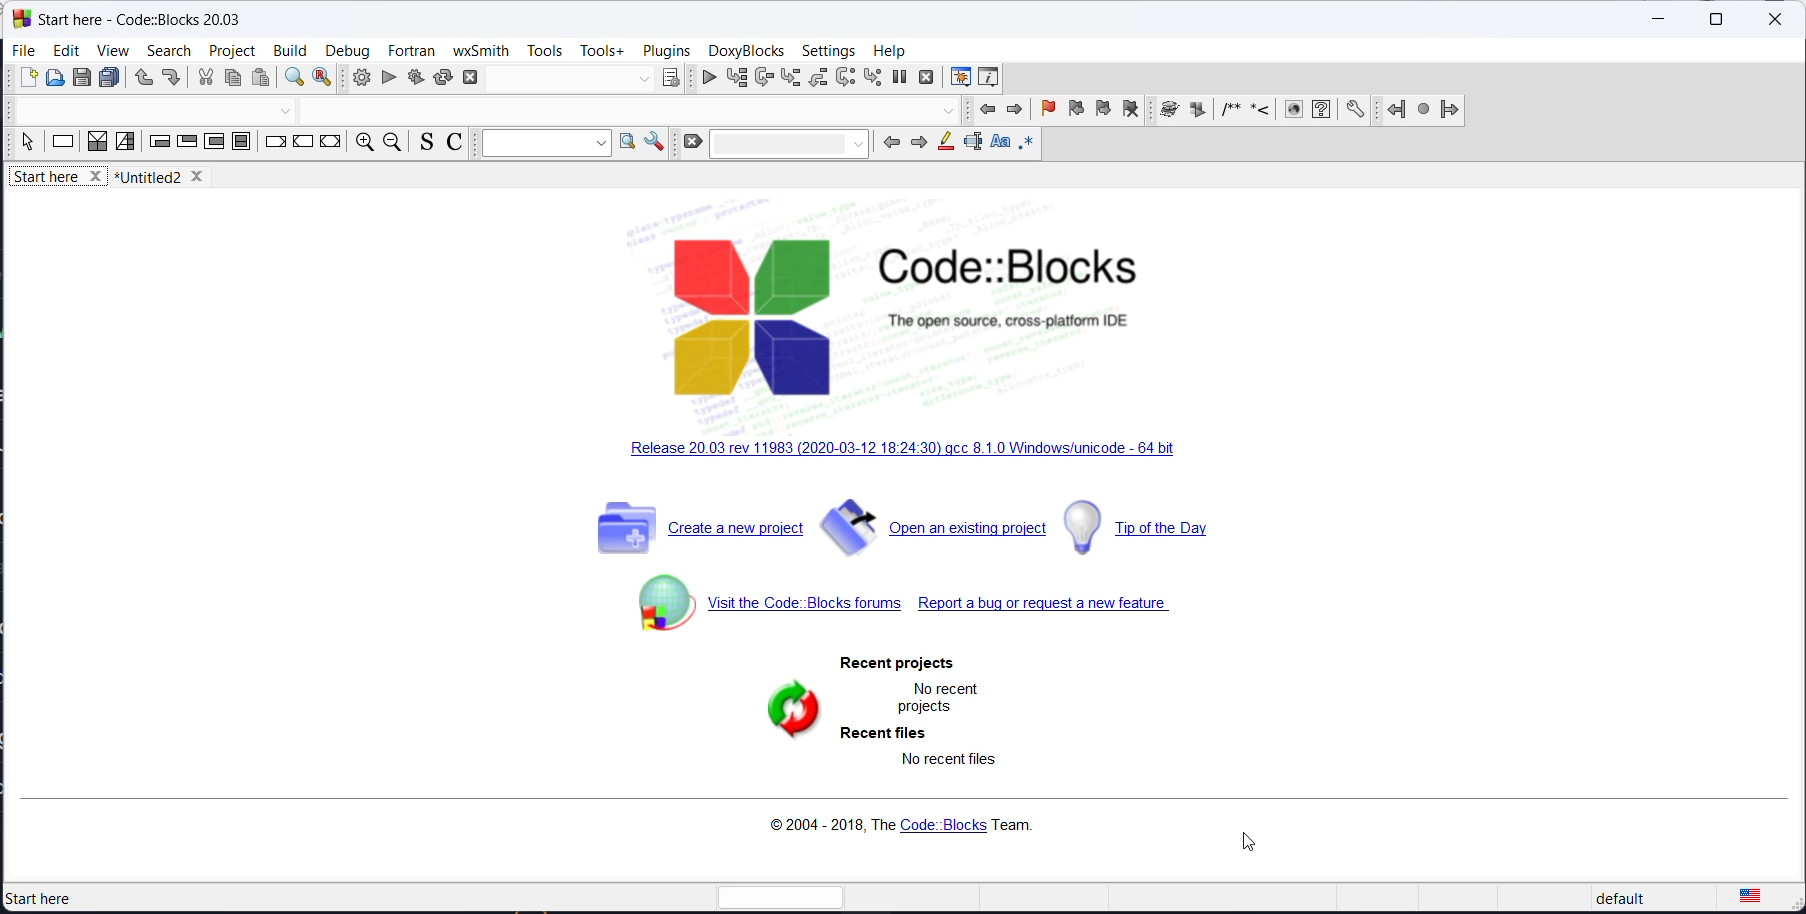  What do you see at coordinates (243, 145) in the screenshot?
I see `block instruction` at bounding box center [243, 145].